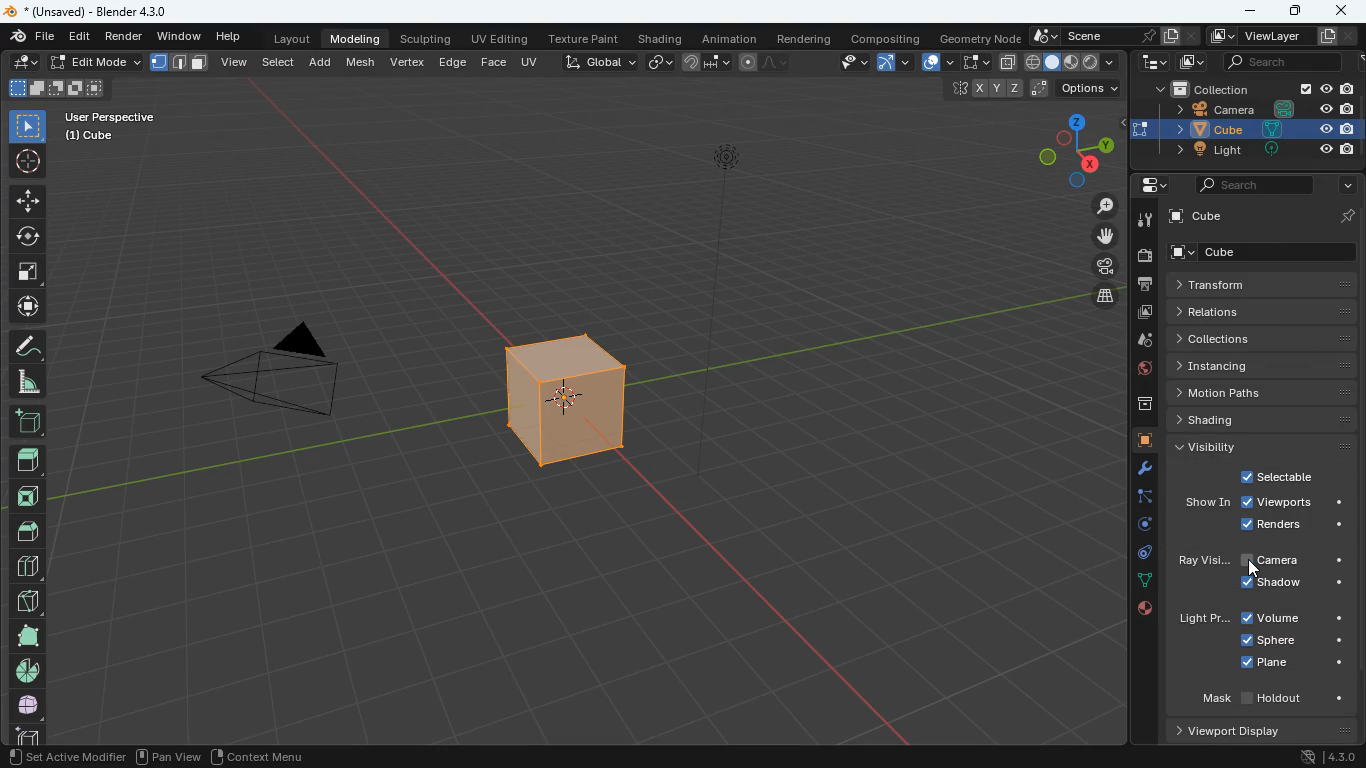 The width and height of the screenshot is (1366, 768). Describe the element at coordinates (1104, 205) in the screenshot. I see `zoom` at that location.